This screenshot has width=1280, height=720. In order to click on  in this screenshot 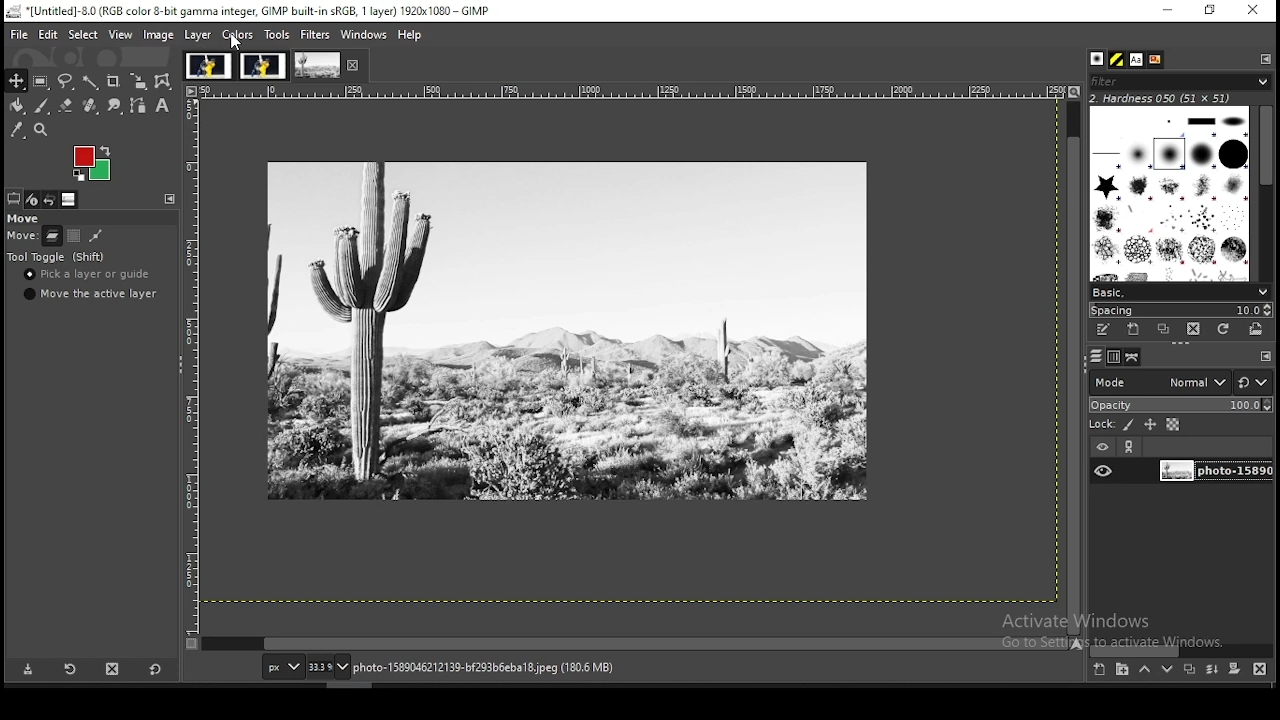, I will do `click(504, 667)`.